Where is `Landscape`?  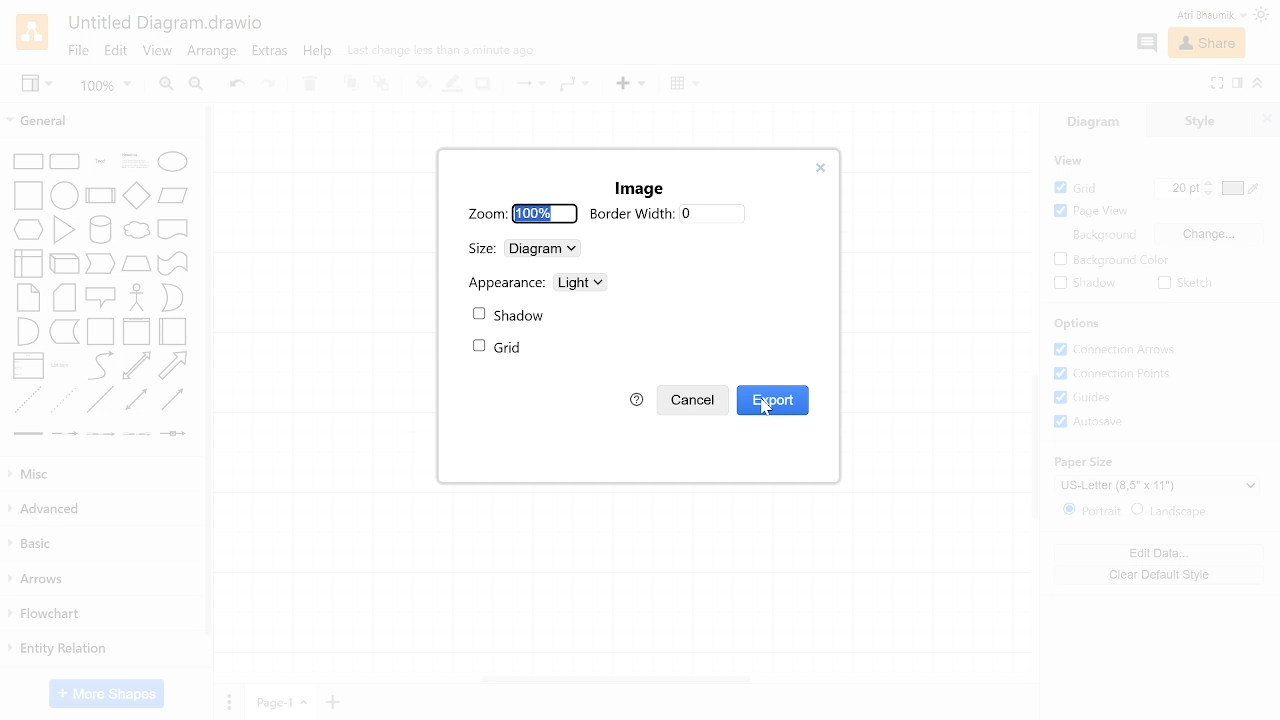 Landscape is located at coordinates (1180, 510).